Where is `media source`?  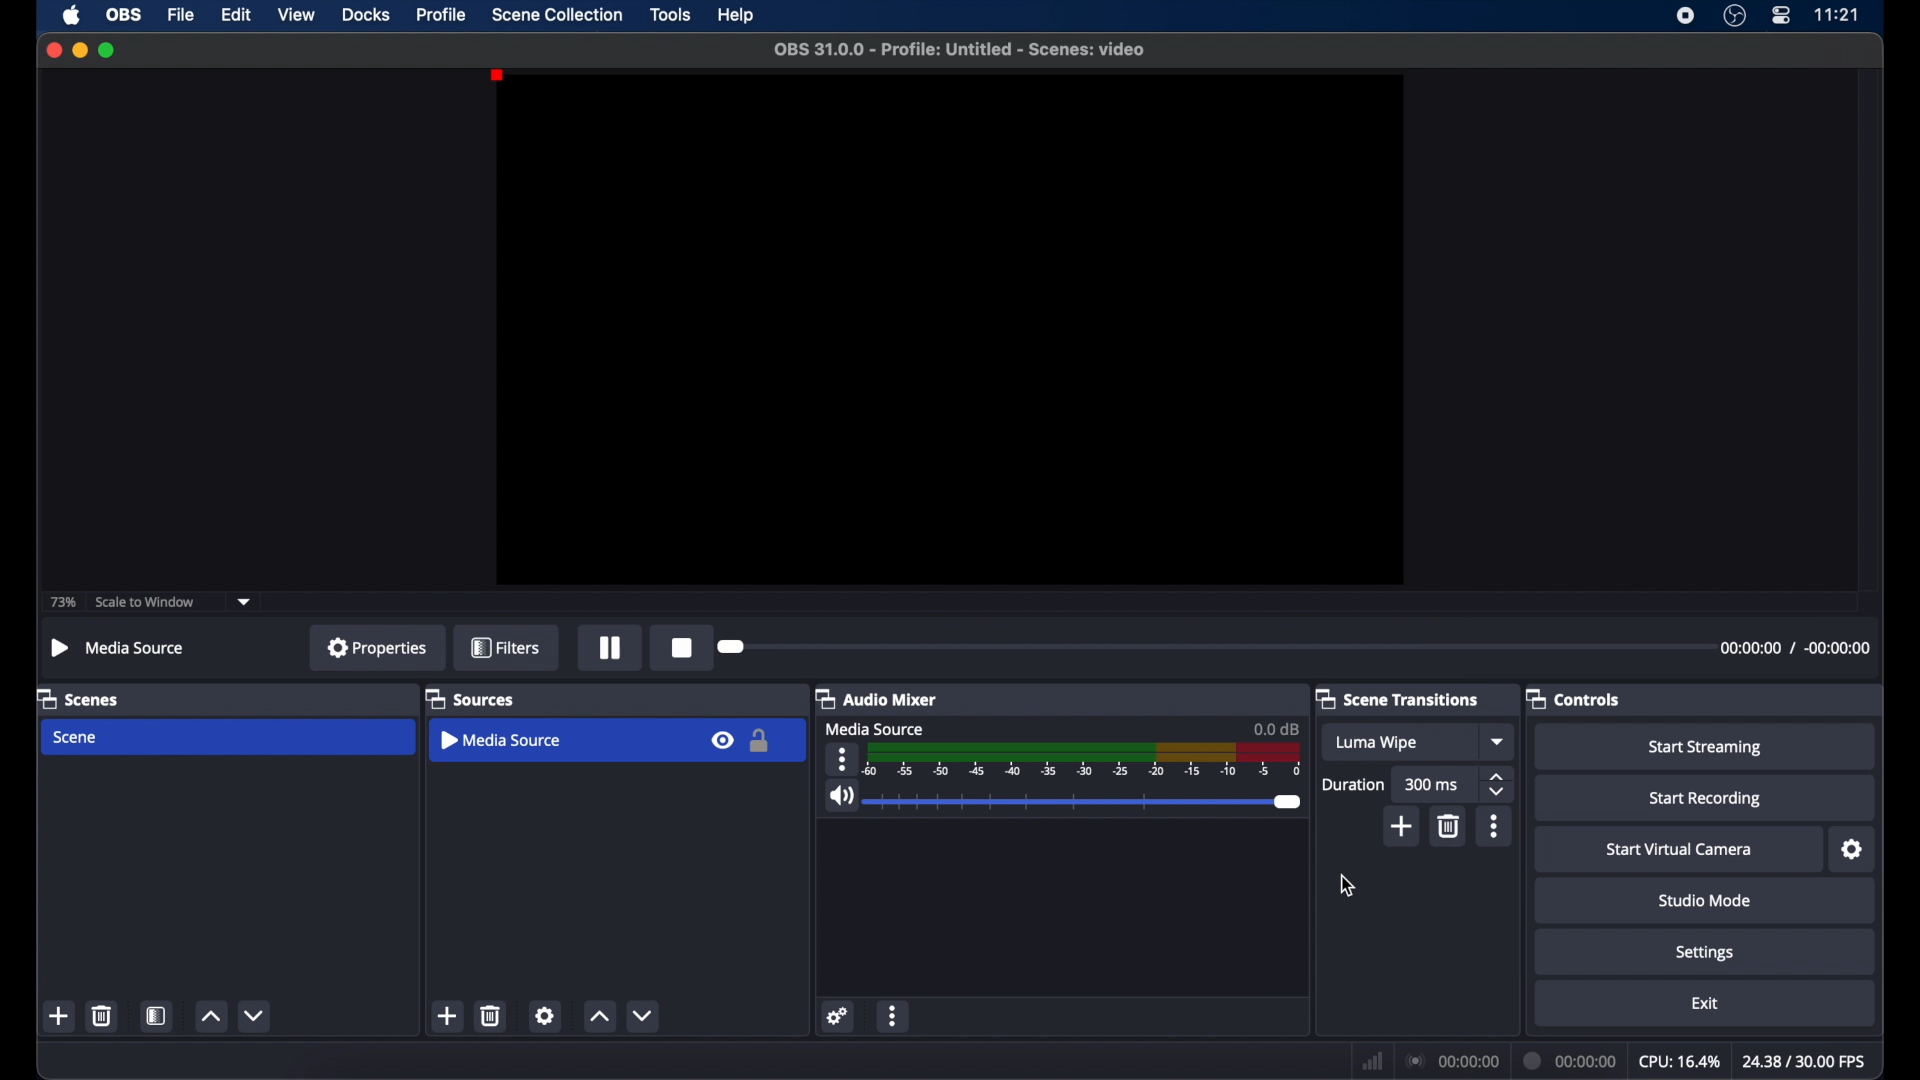 media source is located at coordinates (872, 730).